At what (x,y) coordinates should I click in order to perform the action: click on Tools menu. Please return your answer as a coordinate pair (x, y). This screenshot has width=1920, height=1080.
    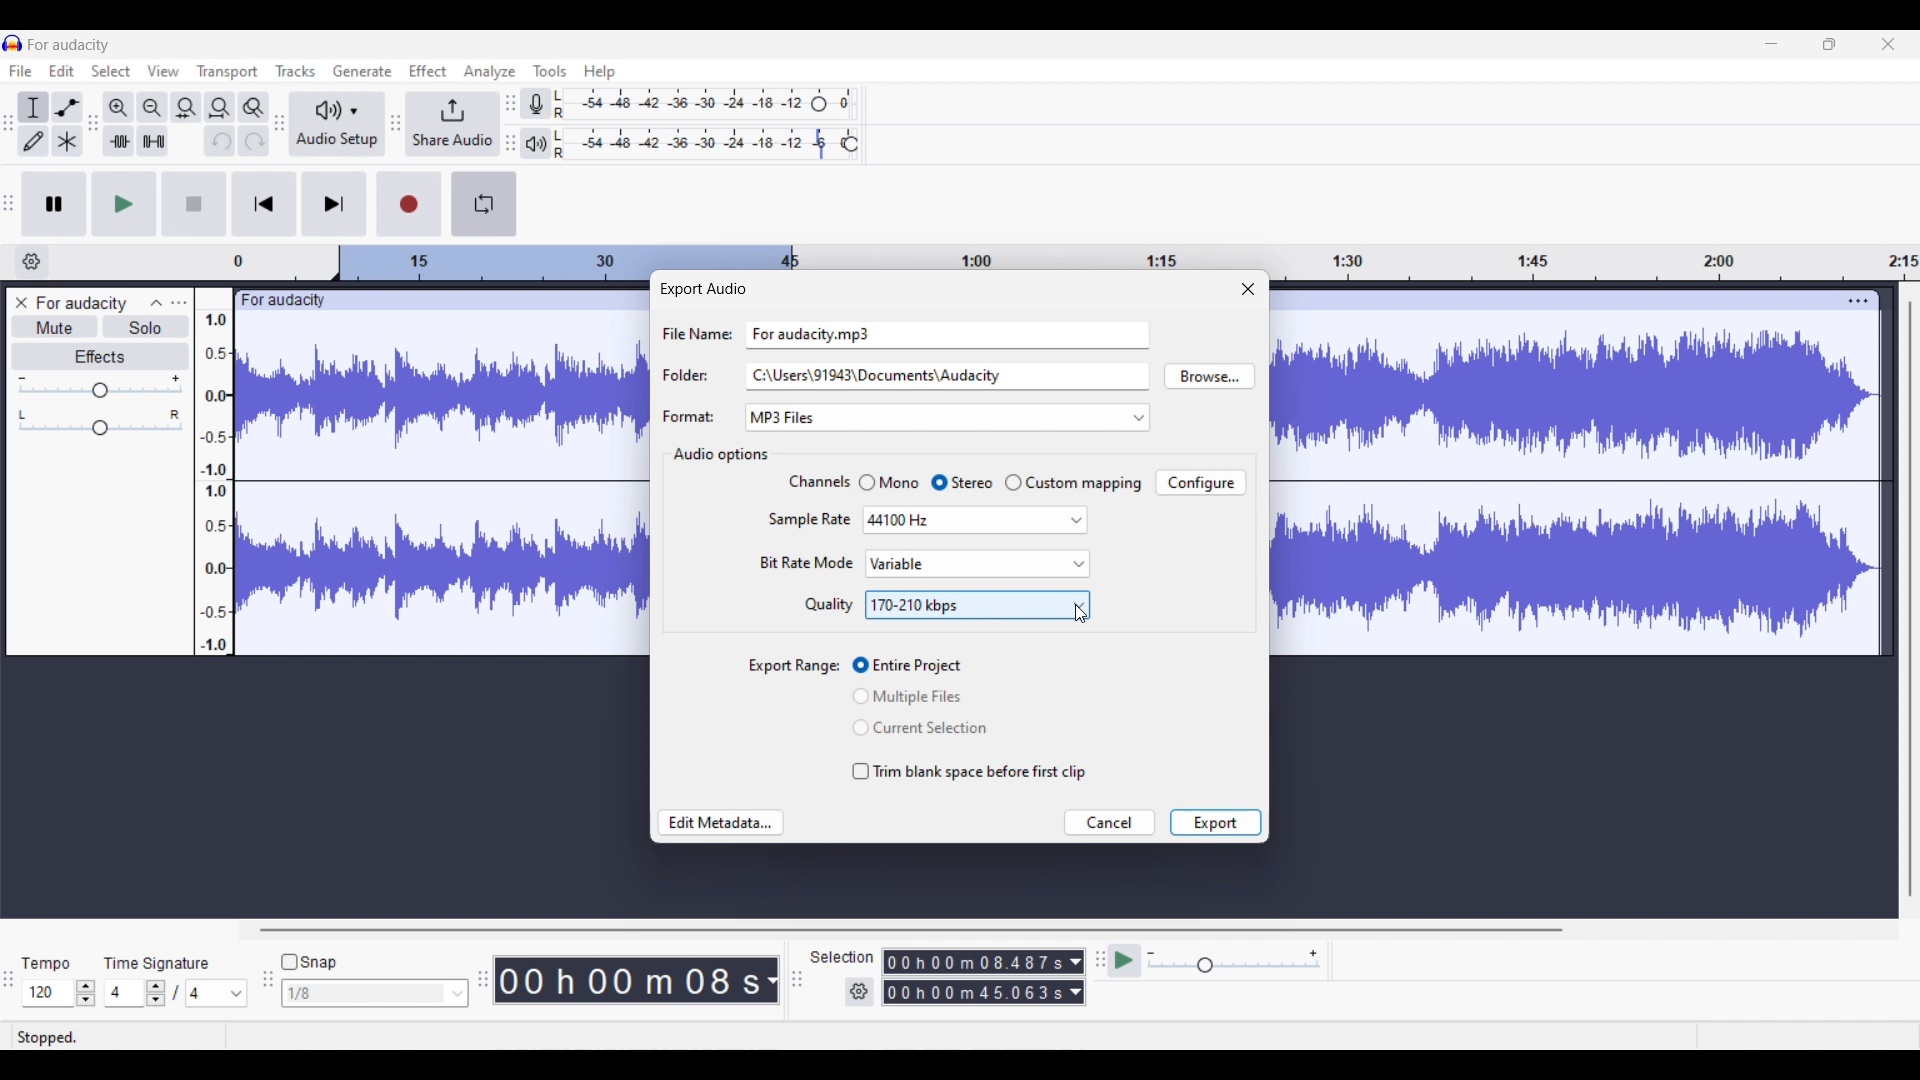
    Looking at the image, I should click on (550, 71).